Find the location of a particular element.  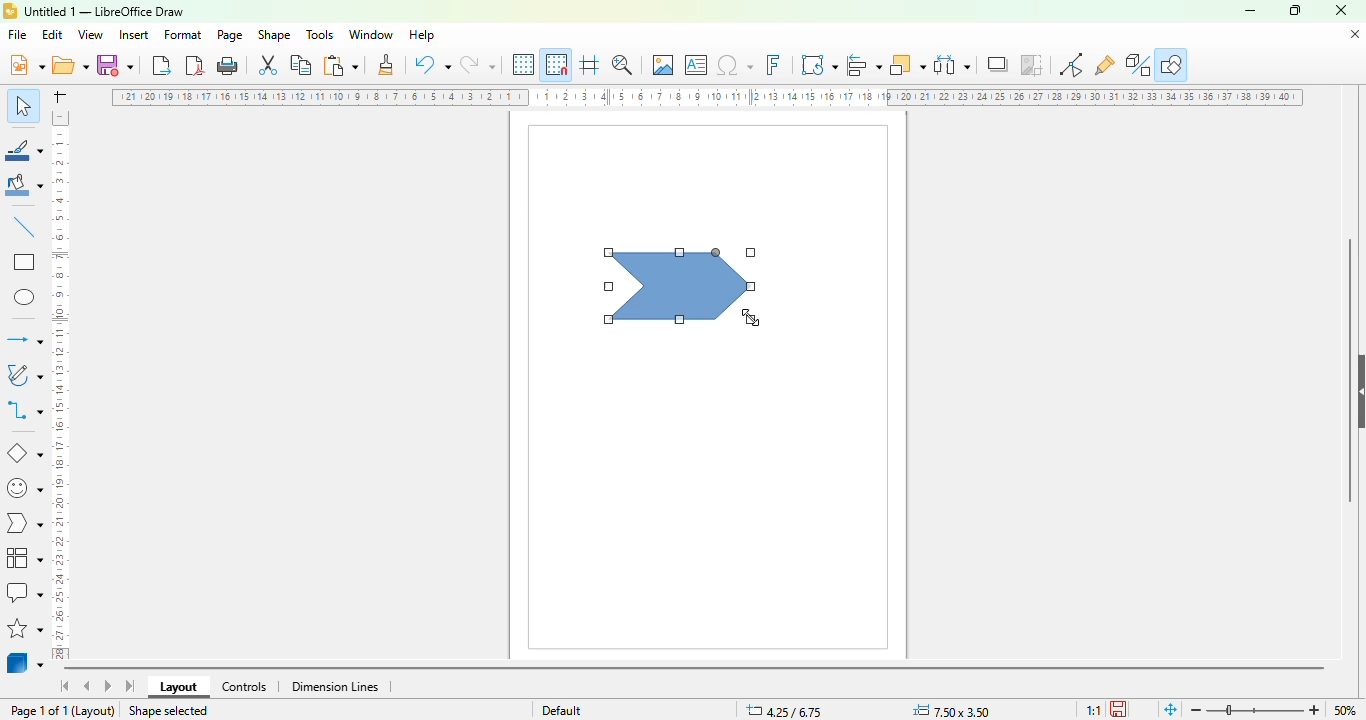

ruler is located at coordinates (707, 97).